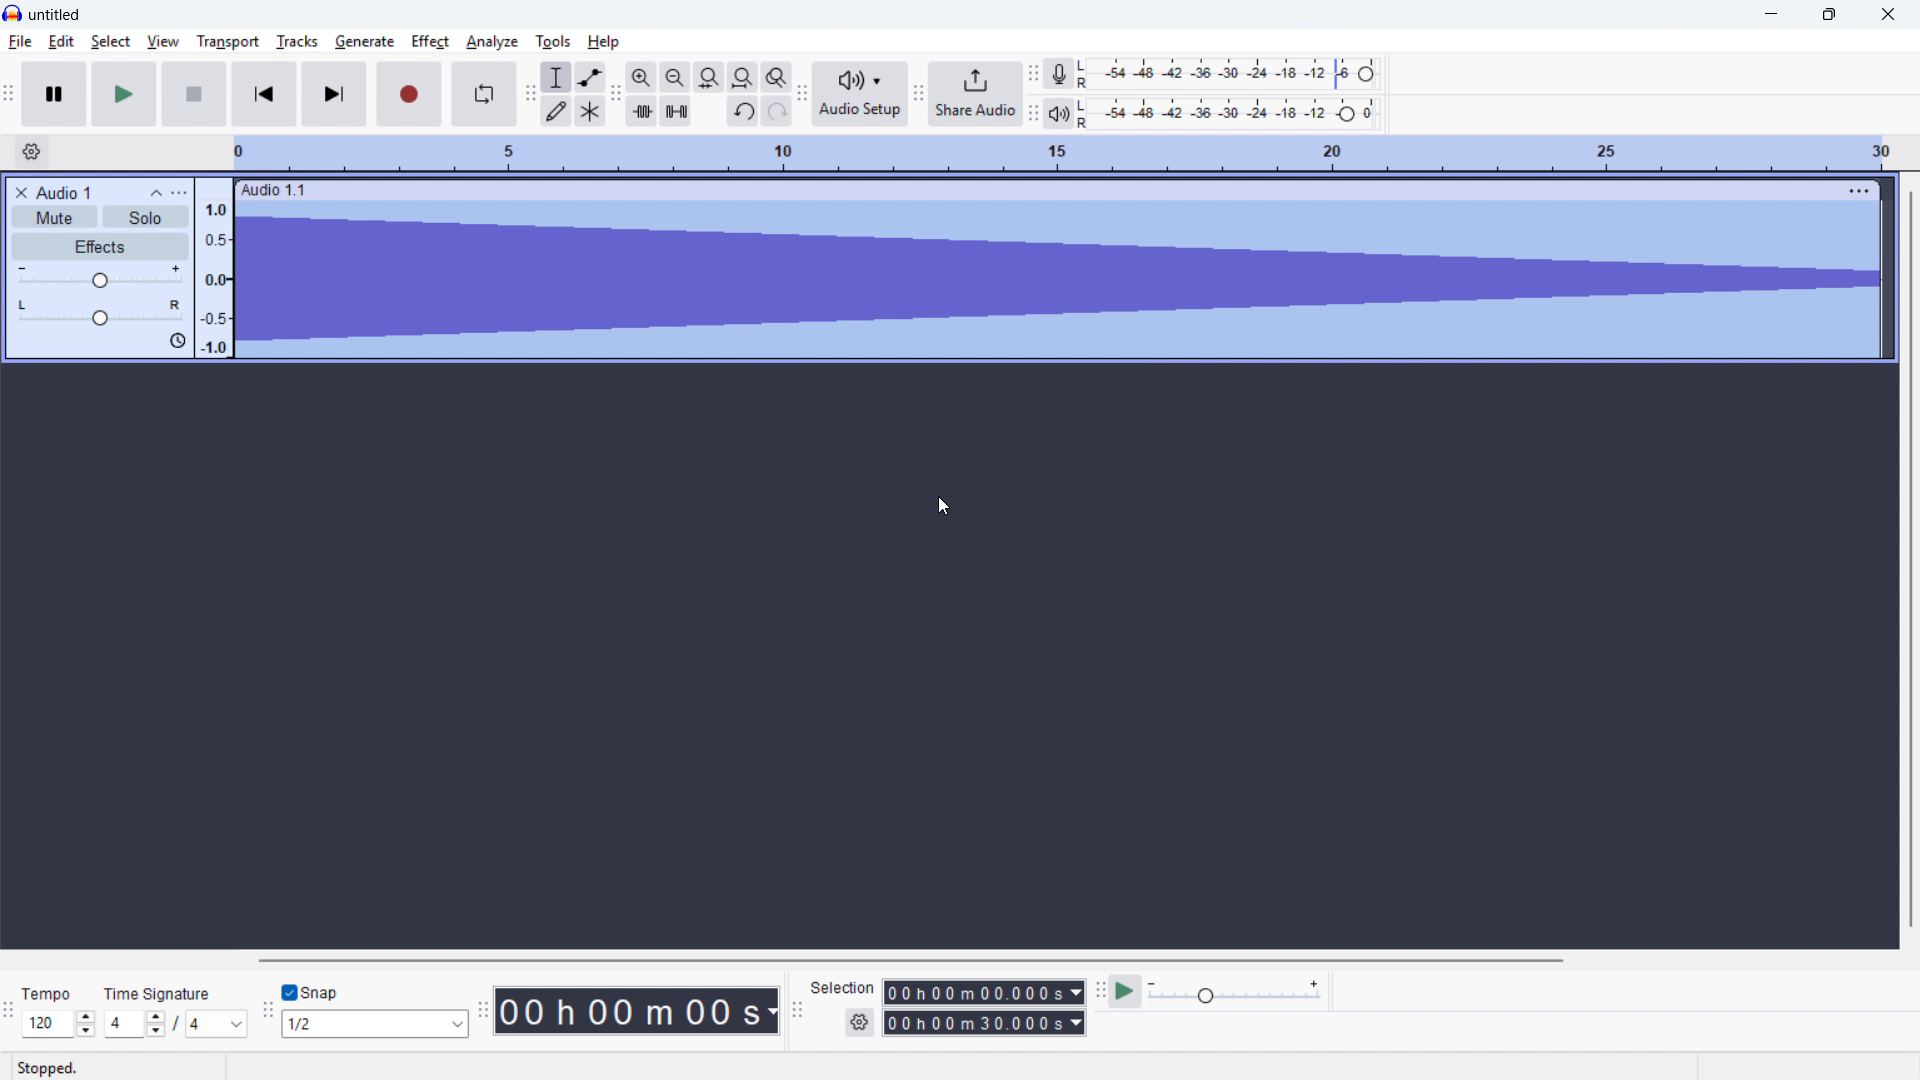 The width and height of the screenshot is (1920, 1080). Describe the element at coordinates (919, 93) in the screenshot. I see `Share audio toolbar ` at that location.